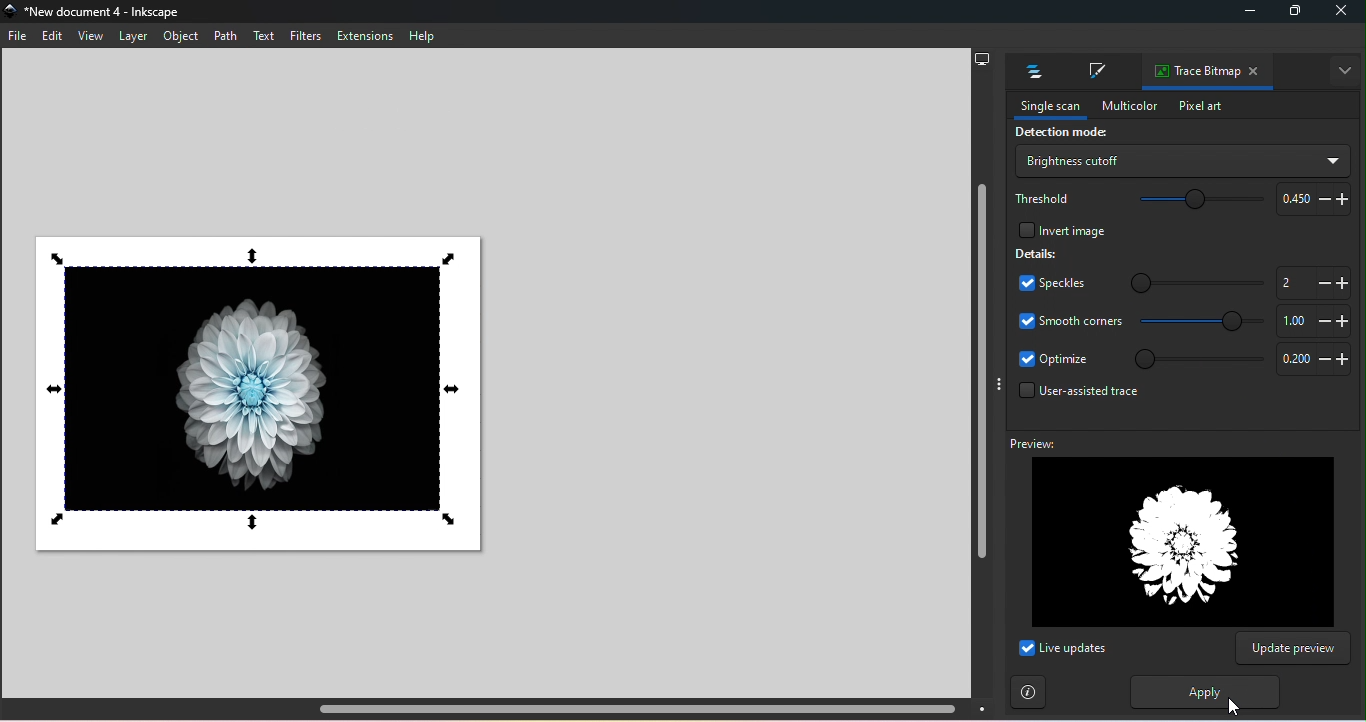 This screenshot has width=1366, height=722. What do you see at coordinates (225, 35) in the screenshot?
I see `Path` at bounding box center [225, 35].